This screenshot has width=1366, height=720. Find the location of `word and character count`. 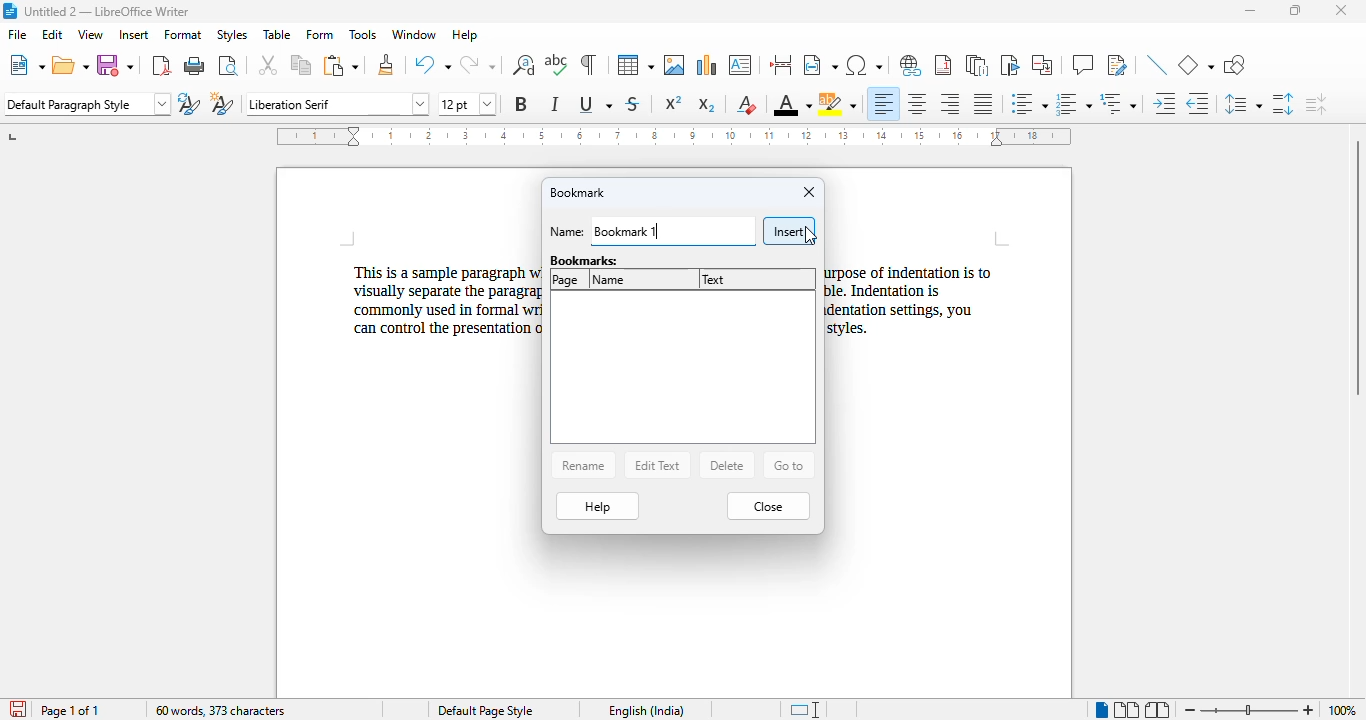

word and character count is located at coordinates (219, 710).